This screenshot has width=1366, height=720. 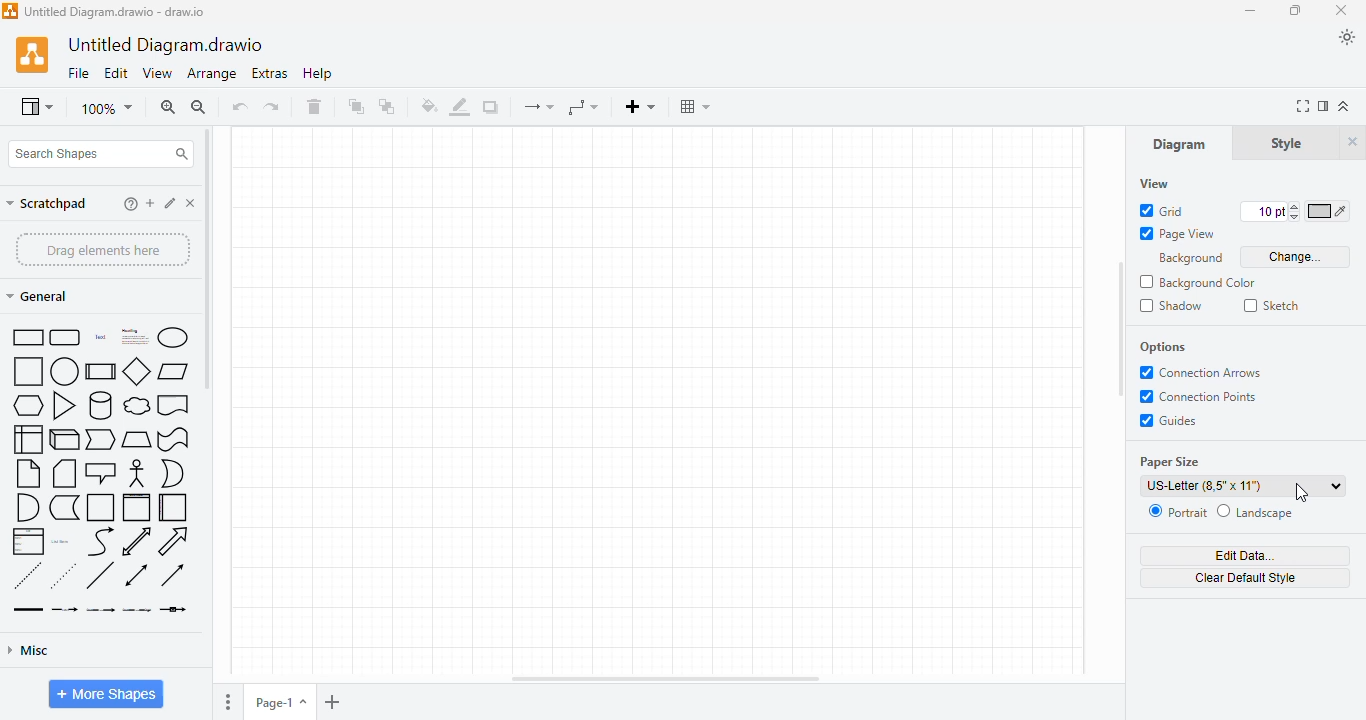 I want to click on bidirectional connector, so click(x=136, y=575).